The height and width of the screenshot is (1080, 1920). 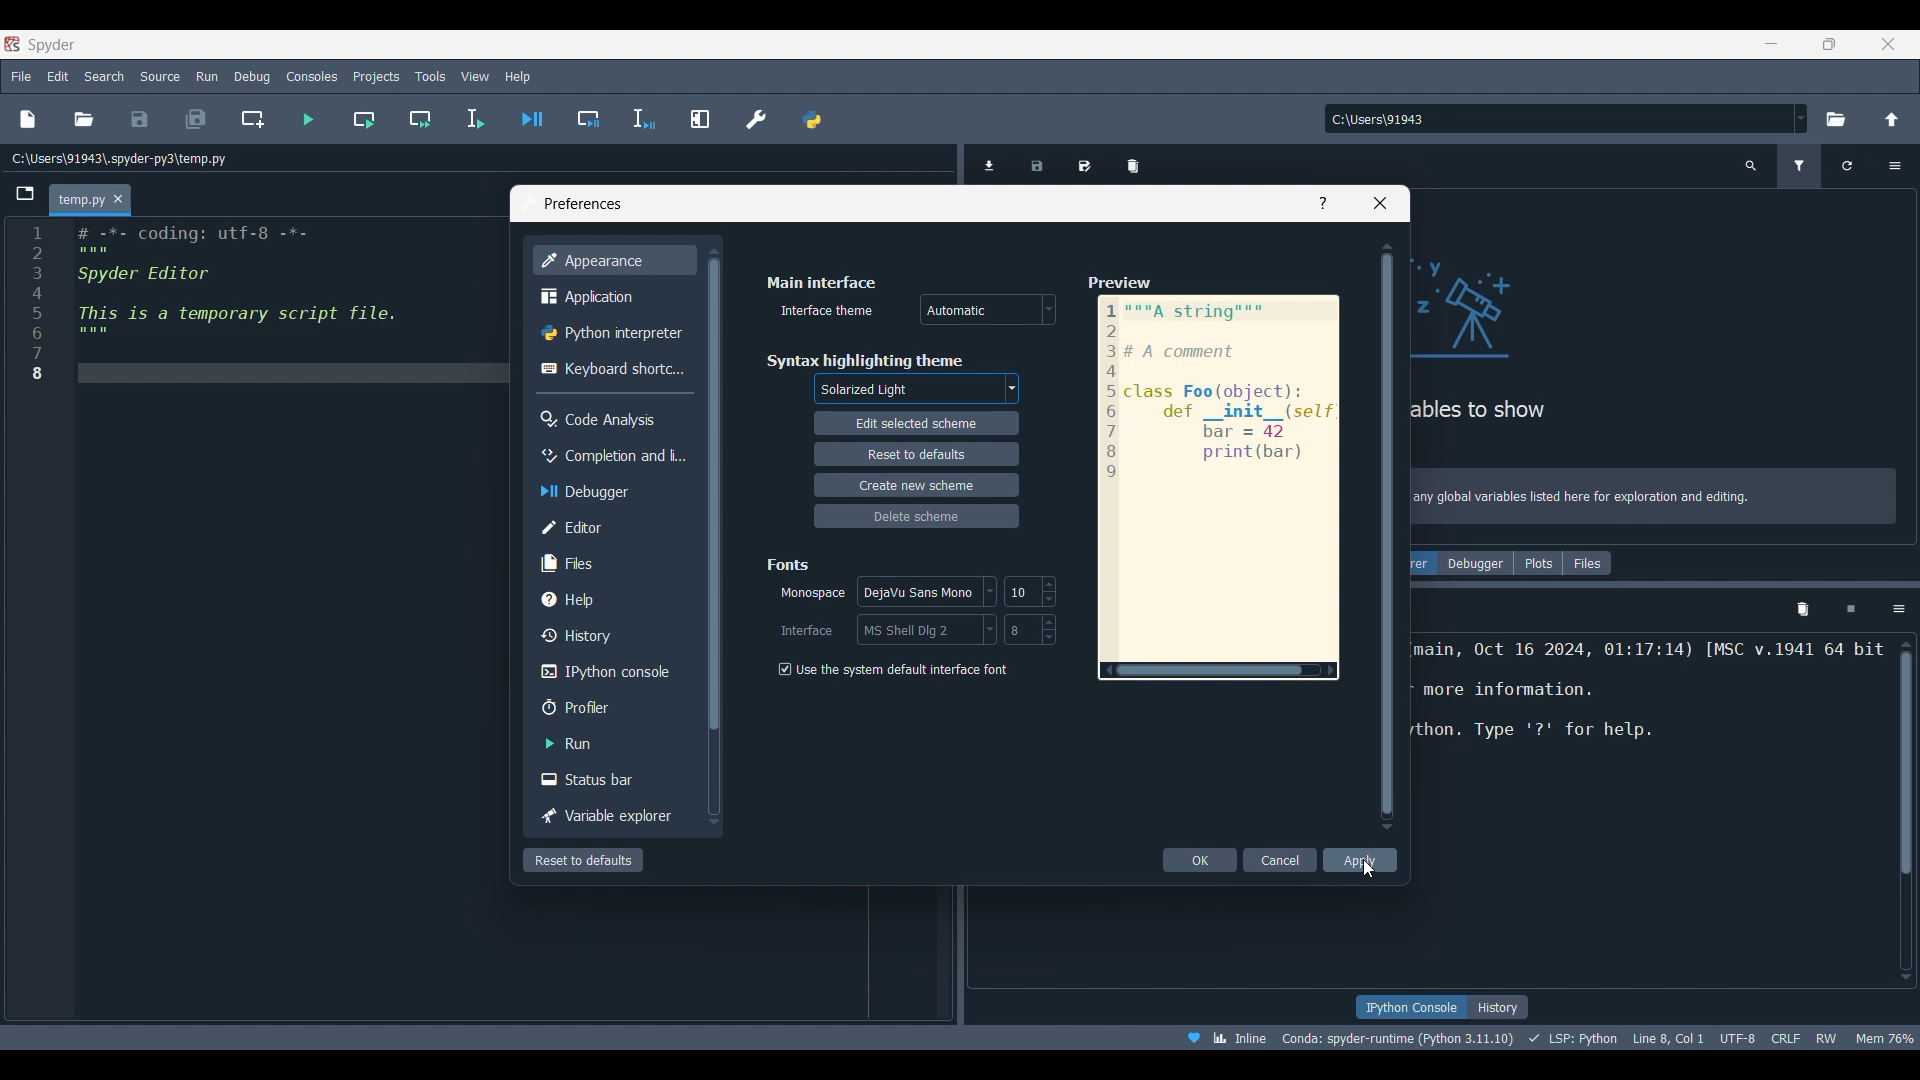 I want to click on Vertical slide bar, so click(x=713, y=537).